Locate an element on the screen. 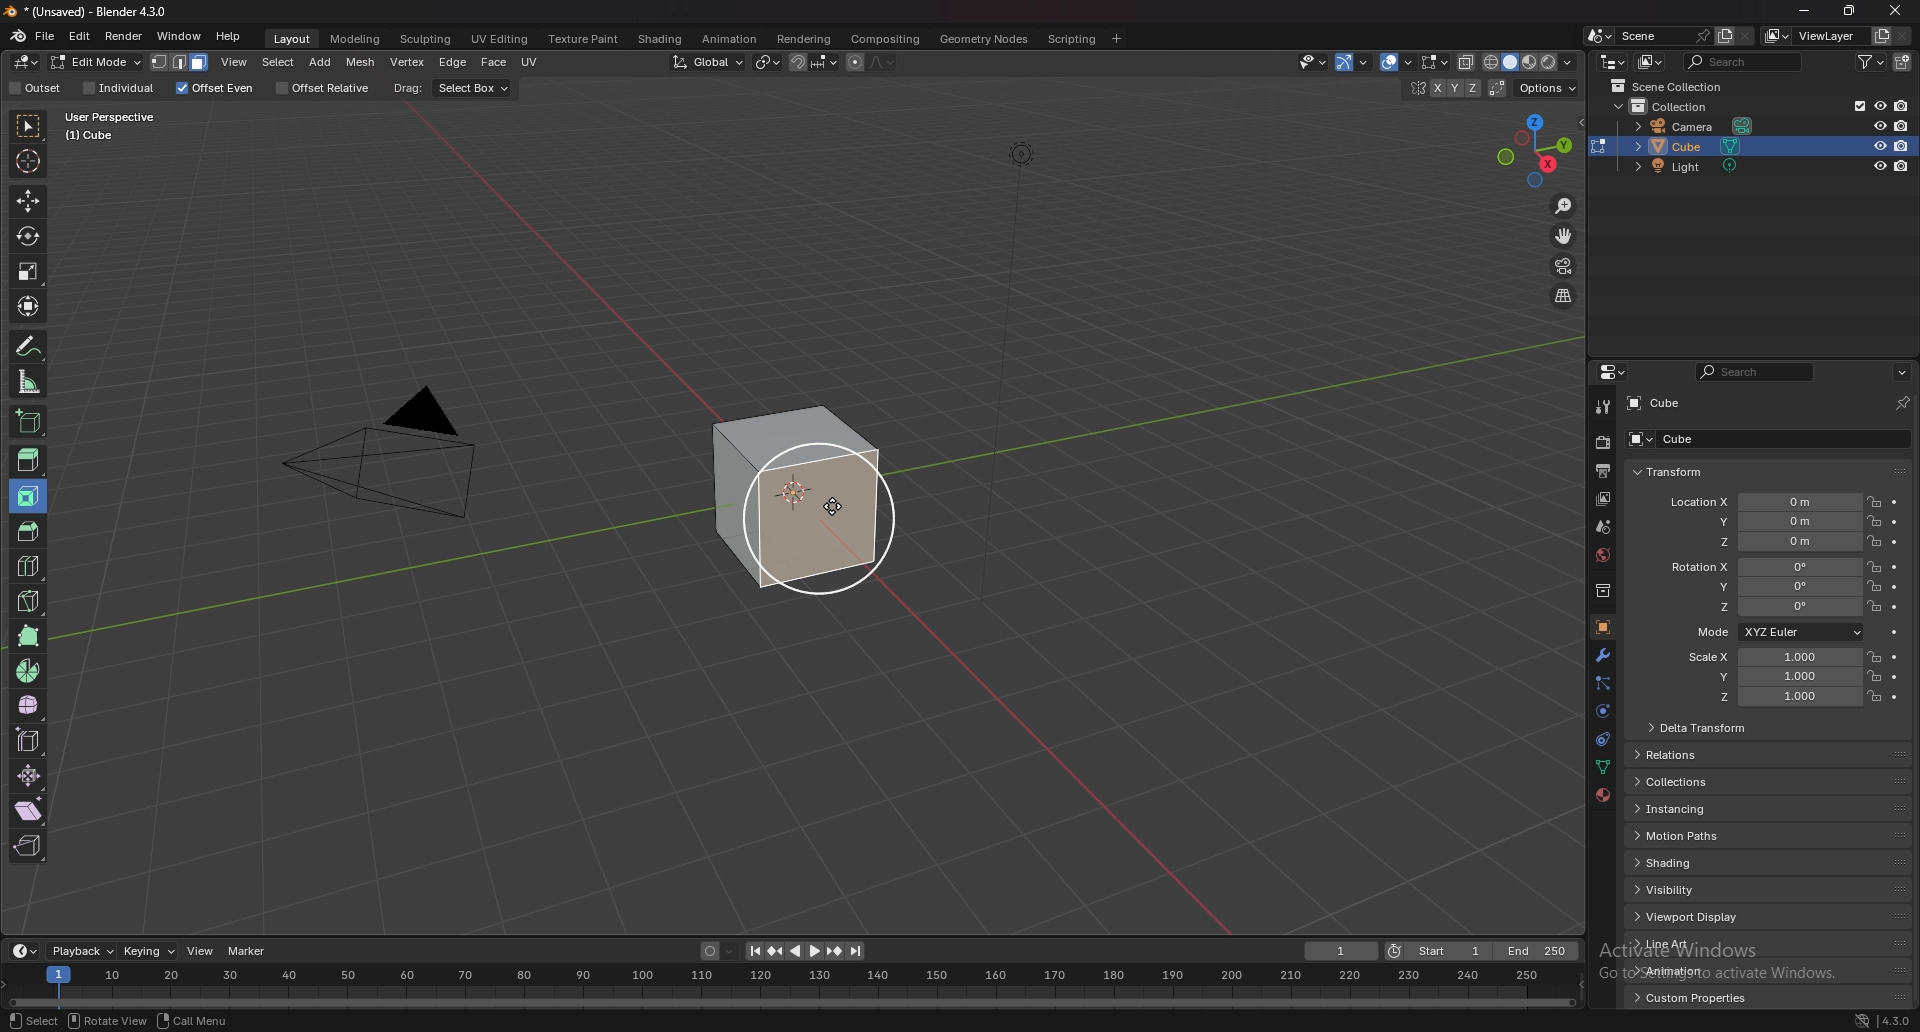 Image resolution: width=1920 pixels, height=1032 pixels. inset faces is located at coordinates (29, 497).